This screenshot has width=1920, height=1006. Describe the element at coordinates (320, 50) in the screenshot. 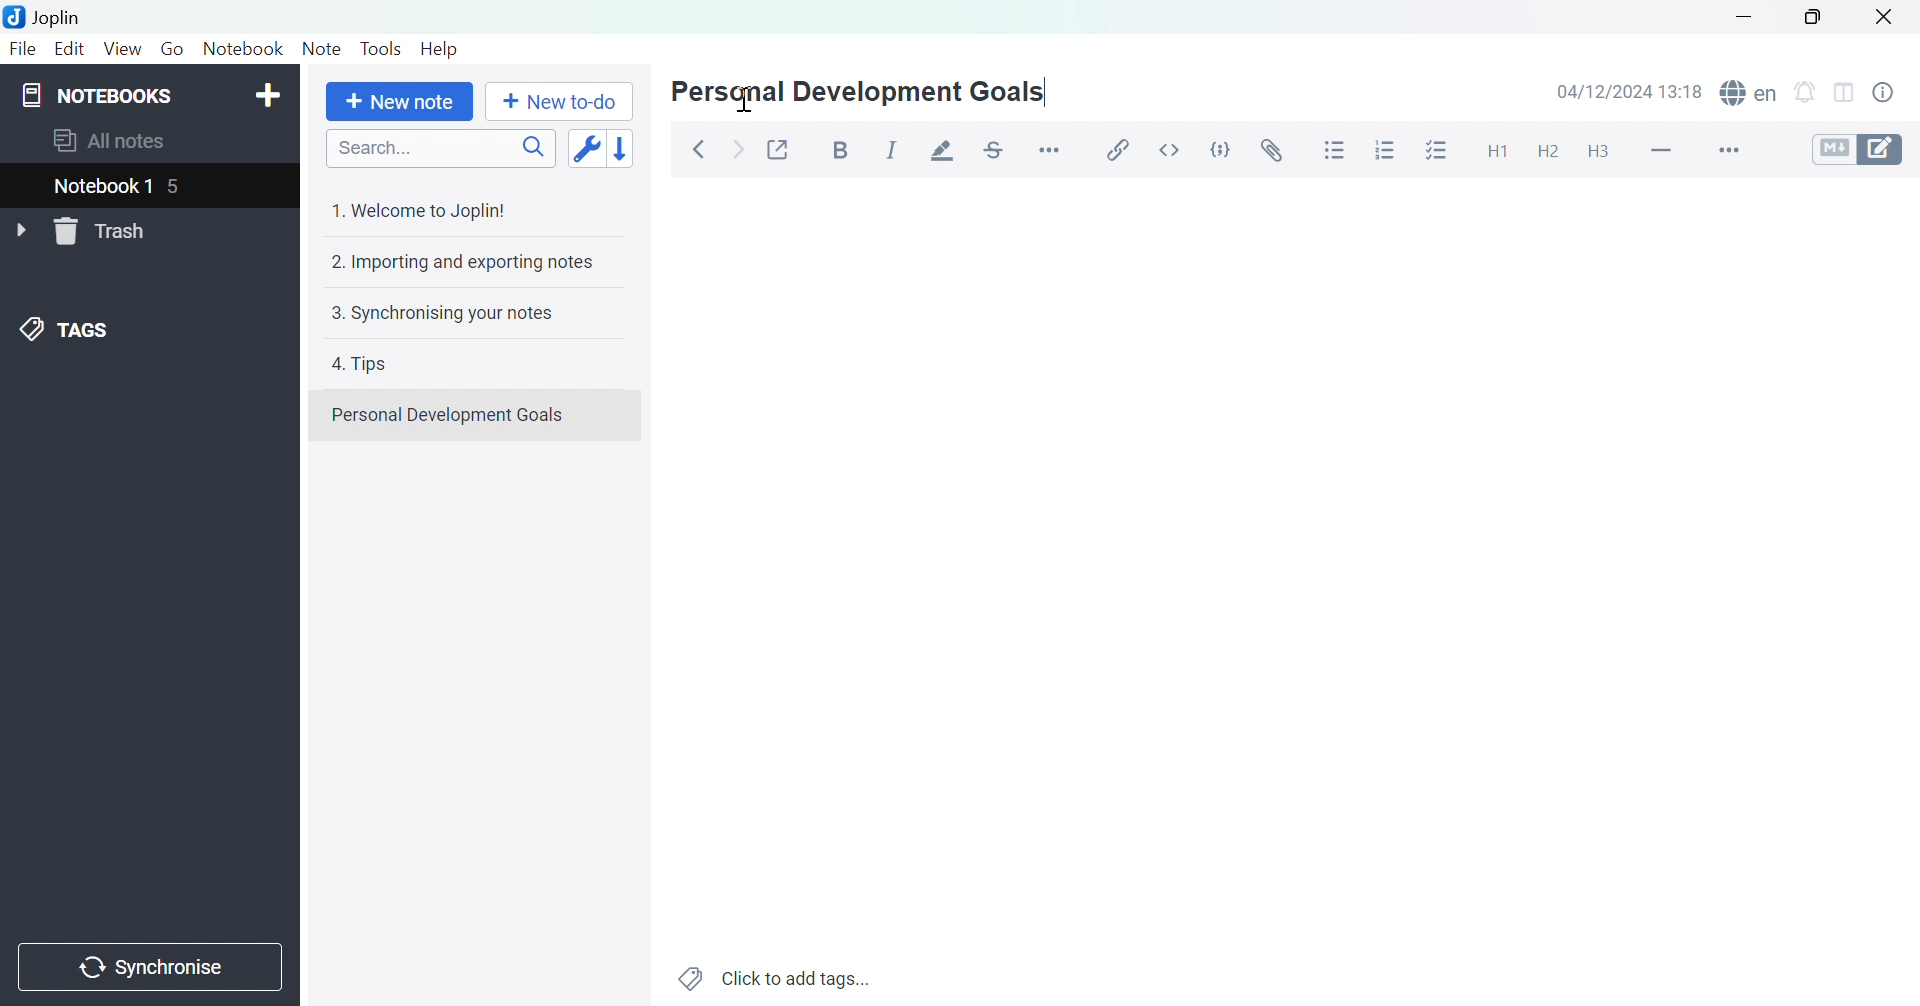

I see `Note` at that location.